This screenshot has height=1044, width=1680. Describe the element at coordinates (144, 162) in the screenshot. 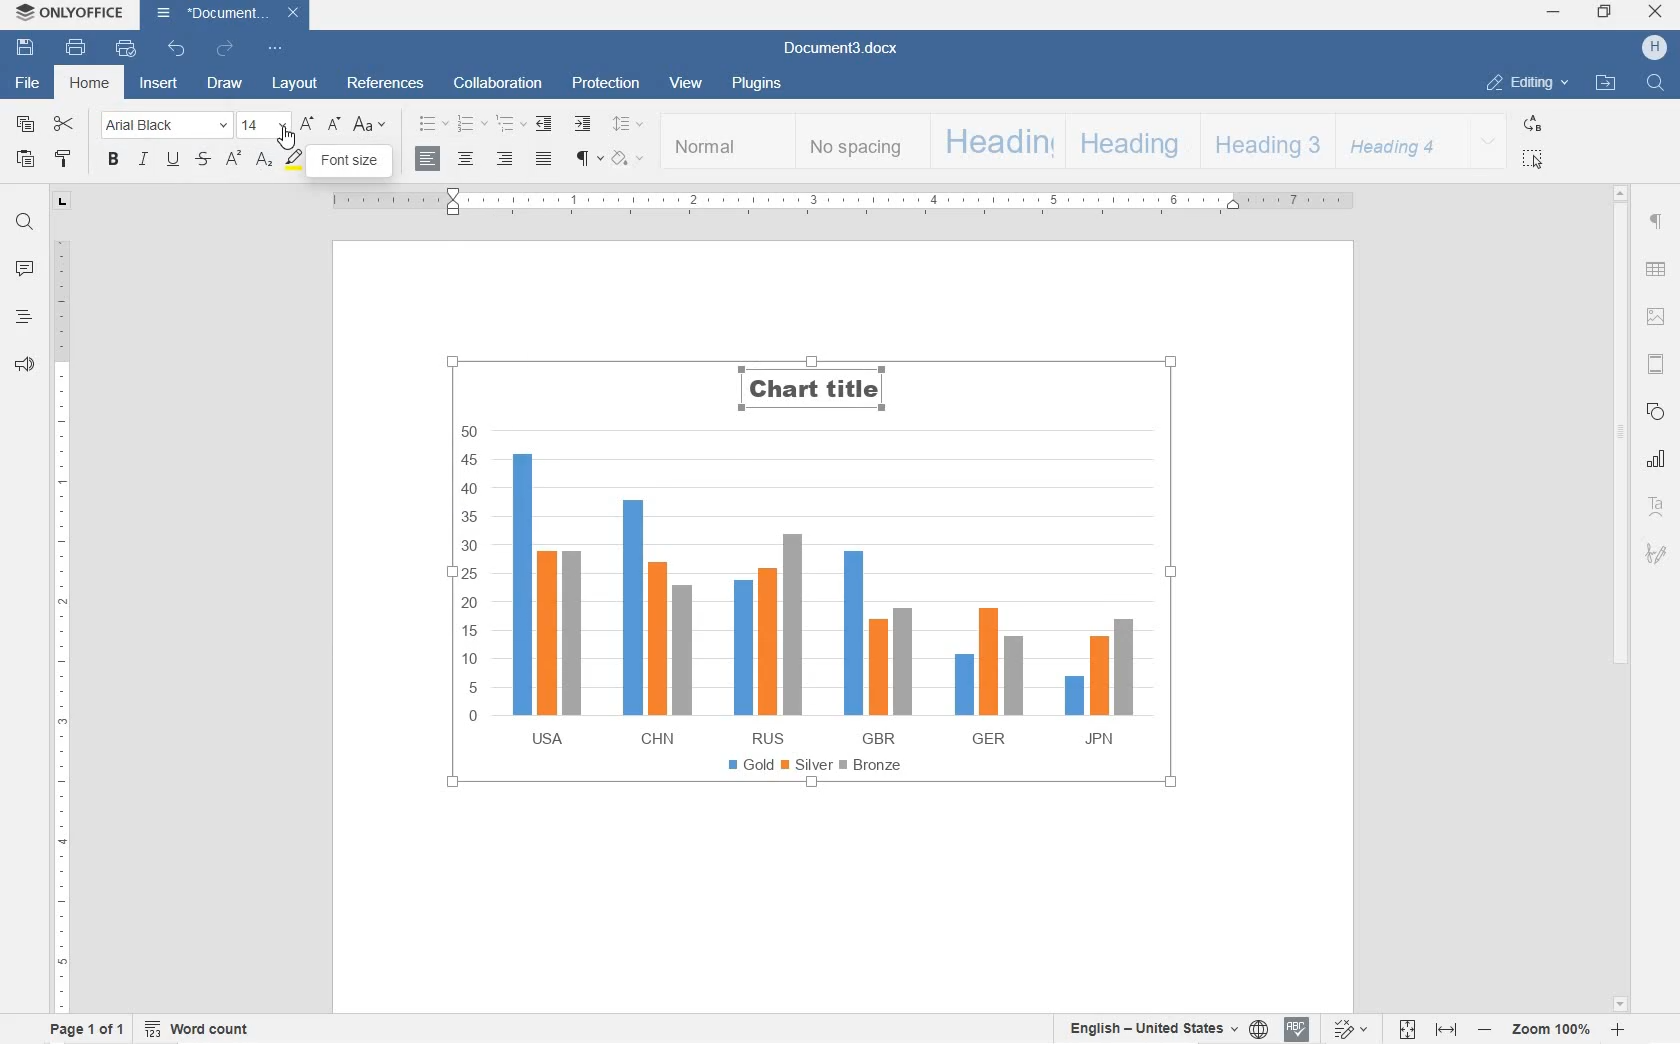

I see `ITALIC` at that location.